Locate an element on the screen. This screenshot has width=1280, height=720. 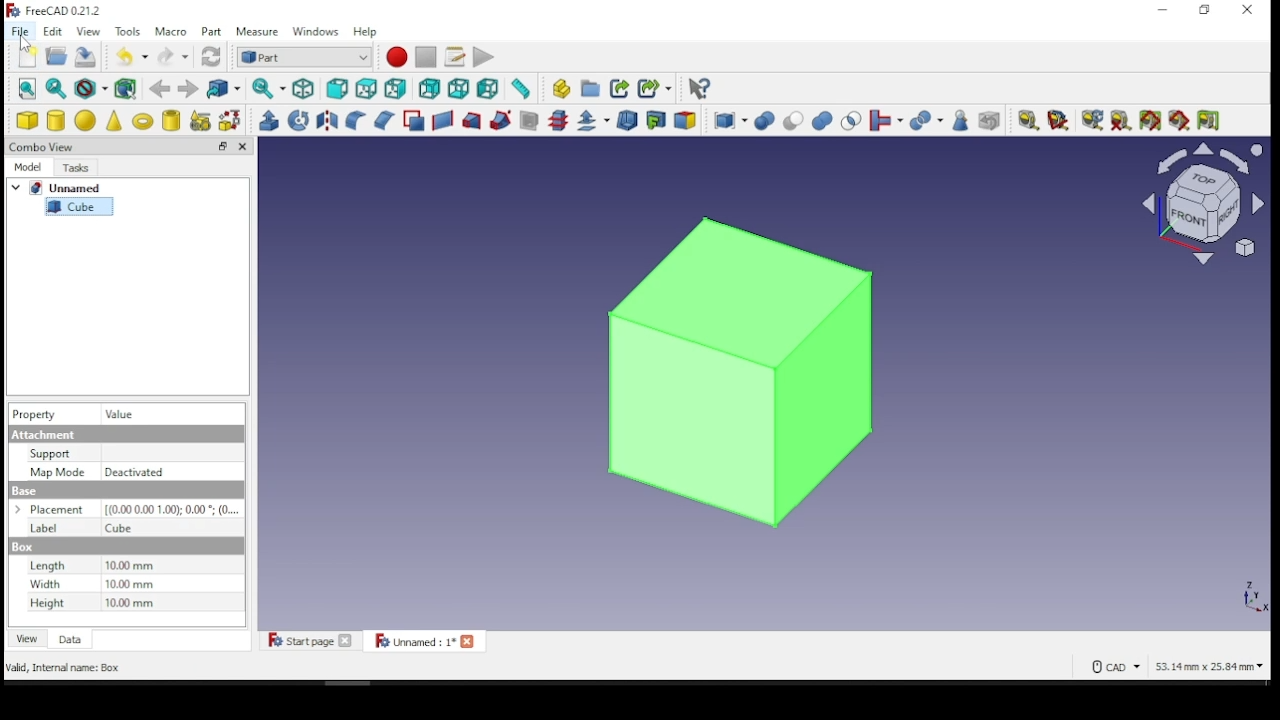
tools is located at coordinates (130, 32).